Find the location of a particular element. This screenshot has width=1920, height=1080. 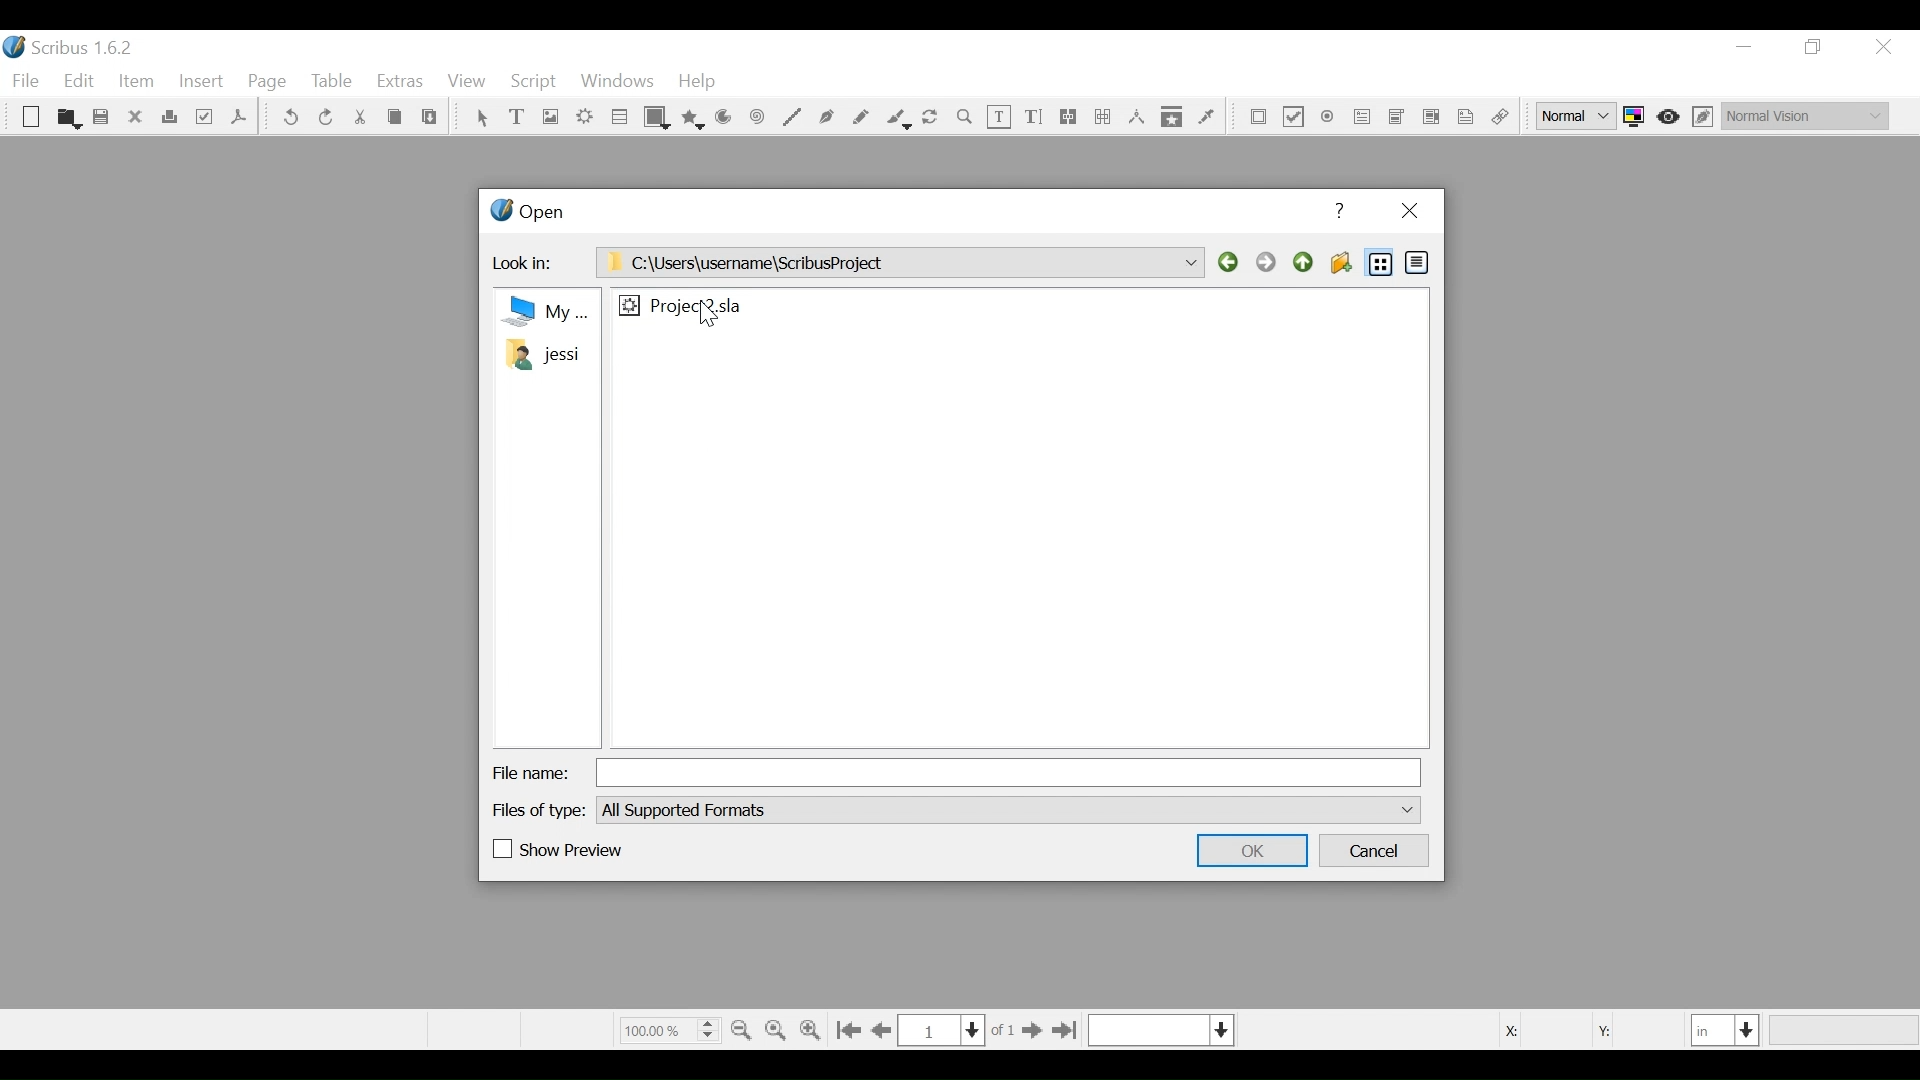

Measurements is located at coordinates (1136, 117).